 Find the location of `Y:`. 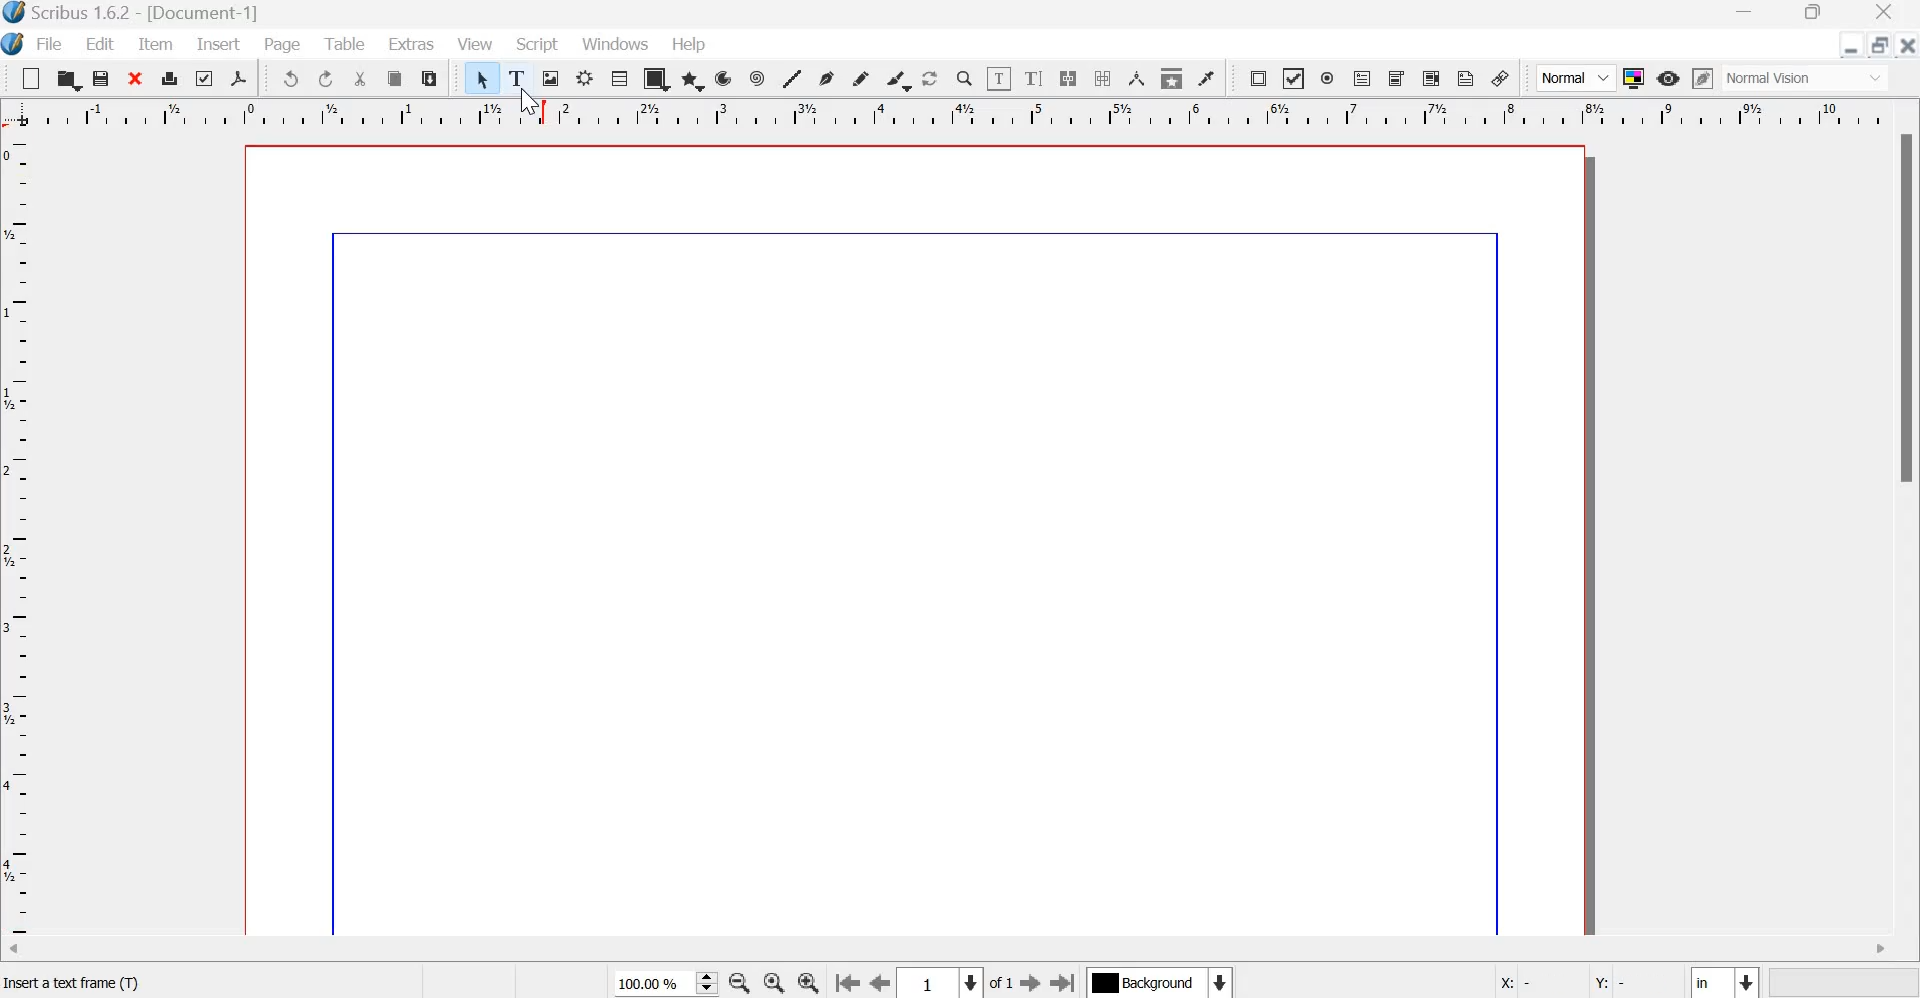

Y: is located at coordinates (1610, 979).